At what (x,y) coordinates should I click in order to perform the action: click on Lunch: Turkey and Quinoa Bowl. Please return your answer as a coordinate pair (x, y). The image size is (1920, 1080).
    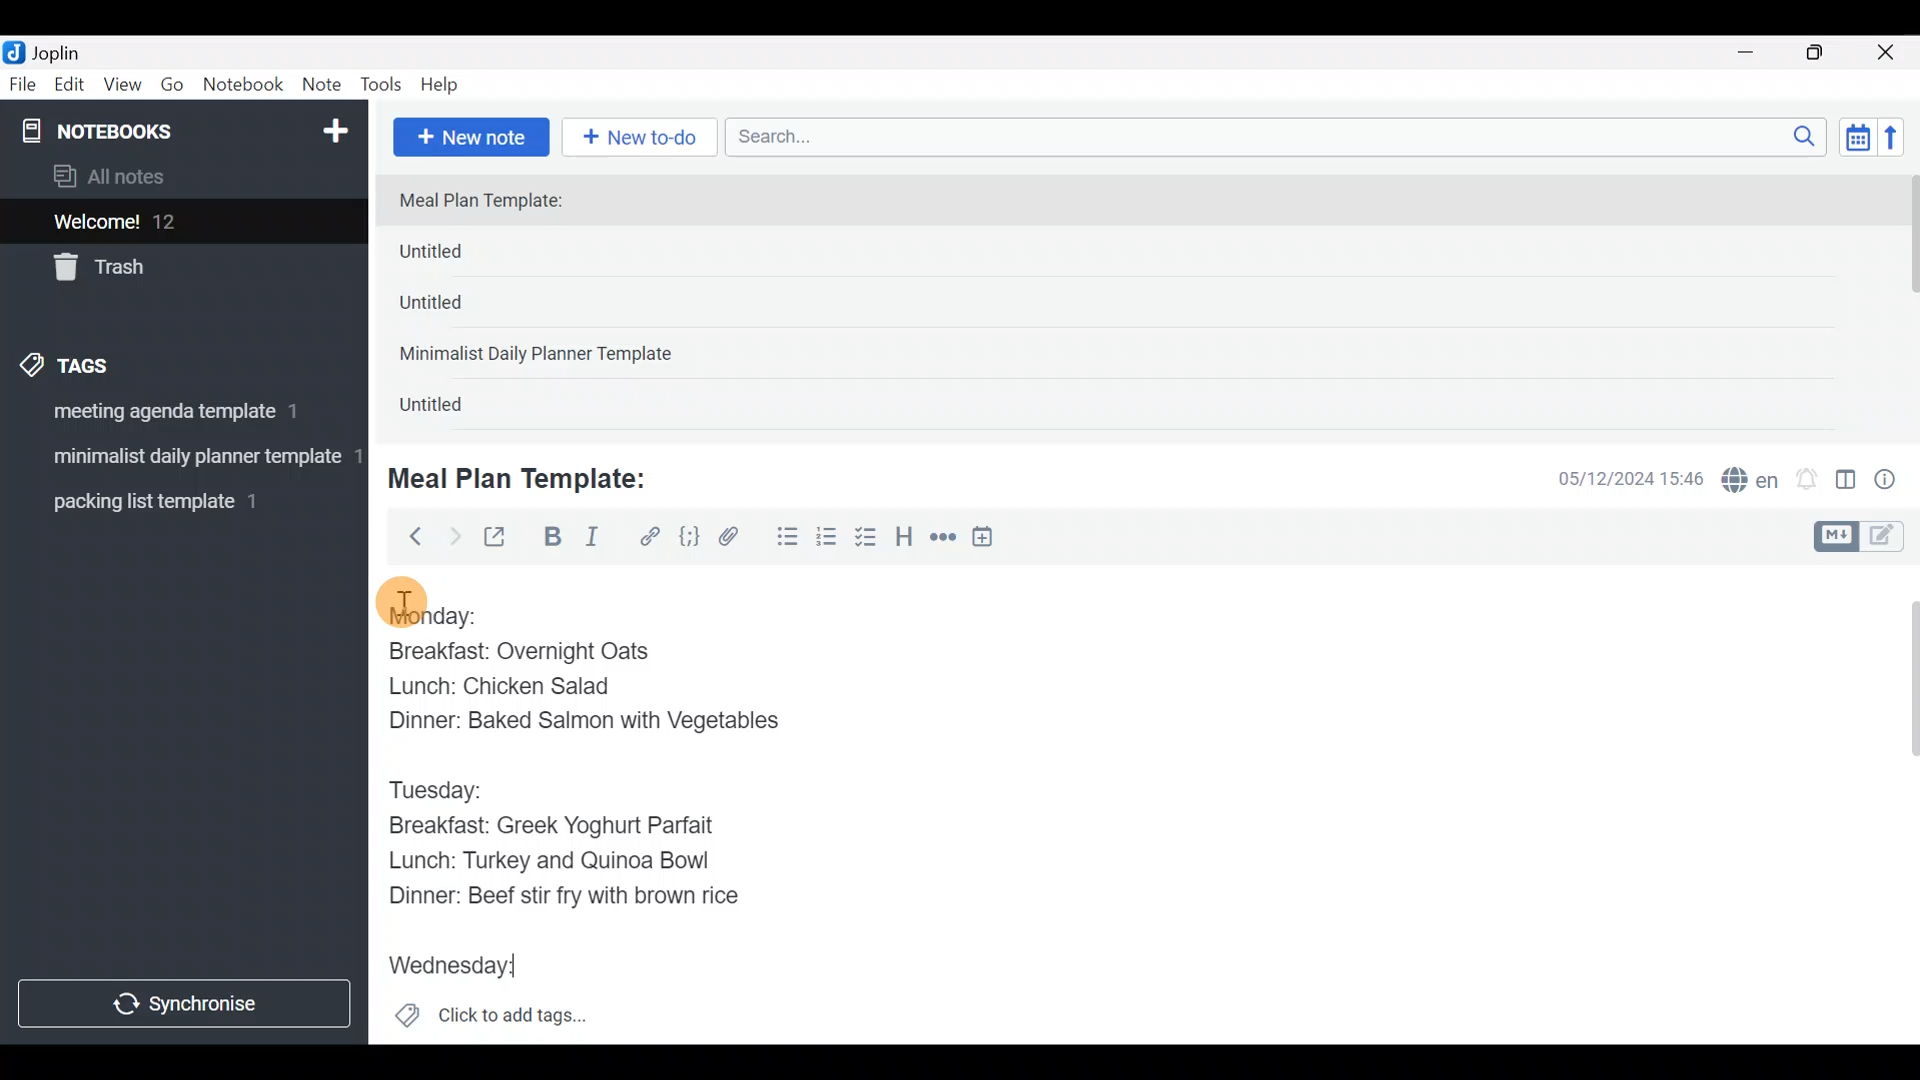
    Looking at the image, I should click on (557, 861).